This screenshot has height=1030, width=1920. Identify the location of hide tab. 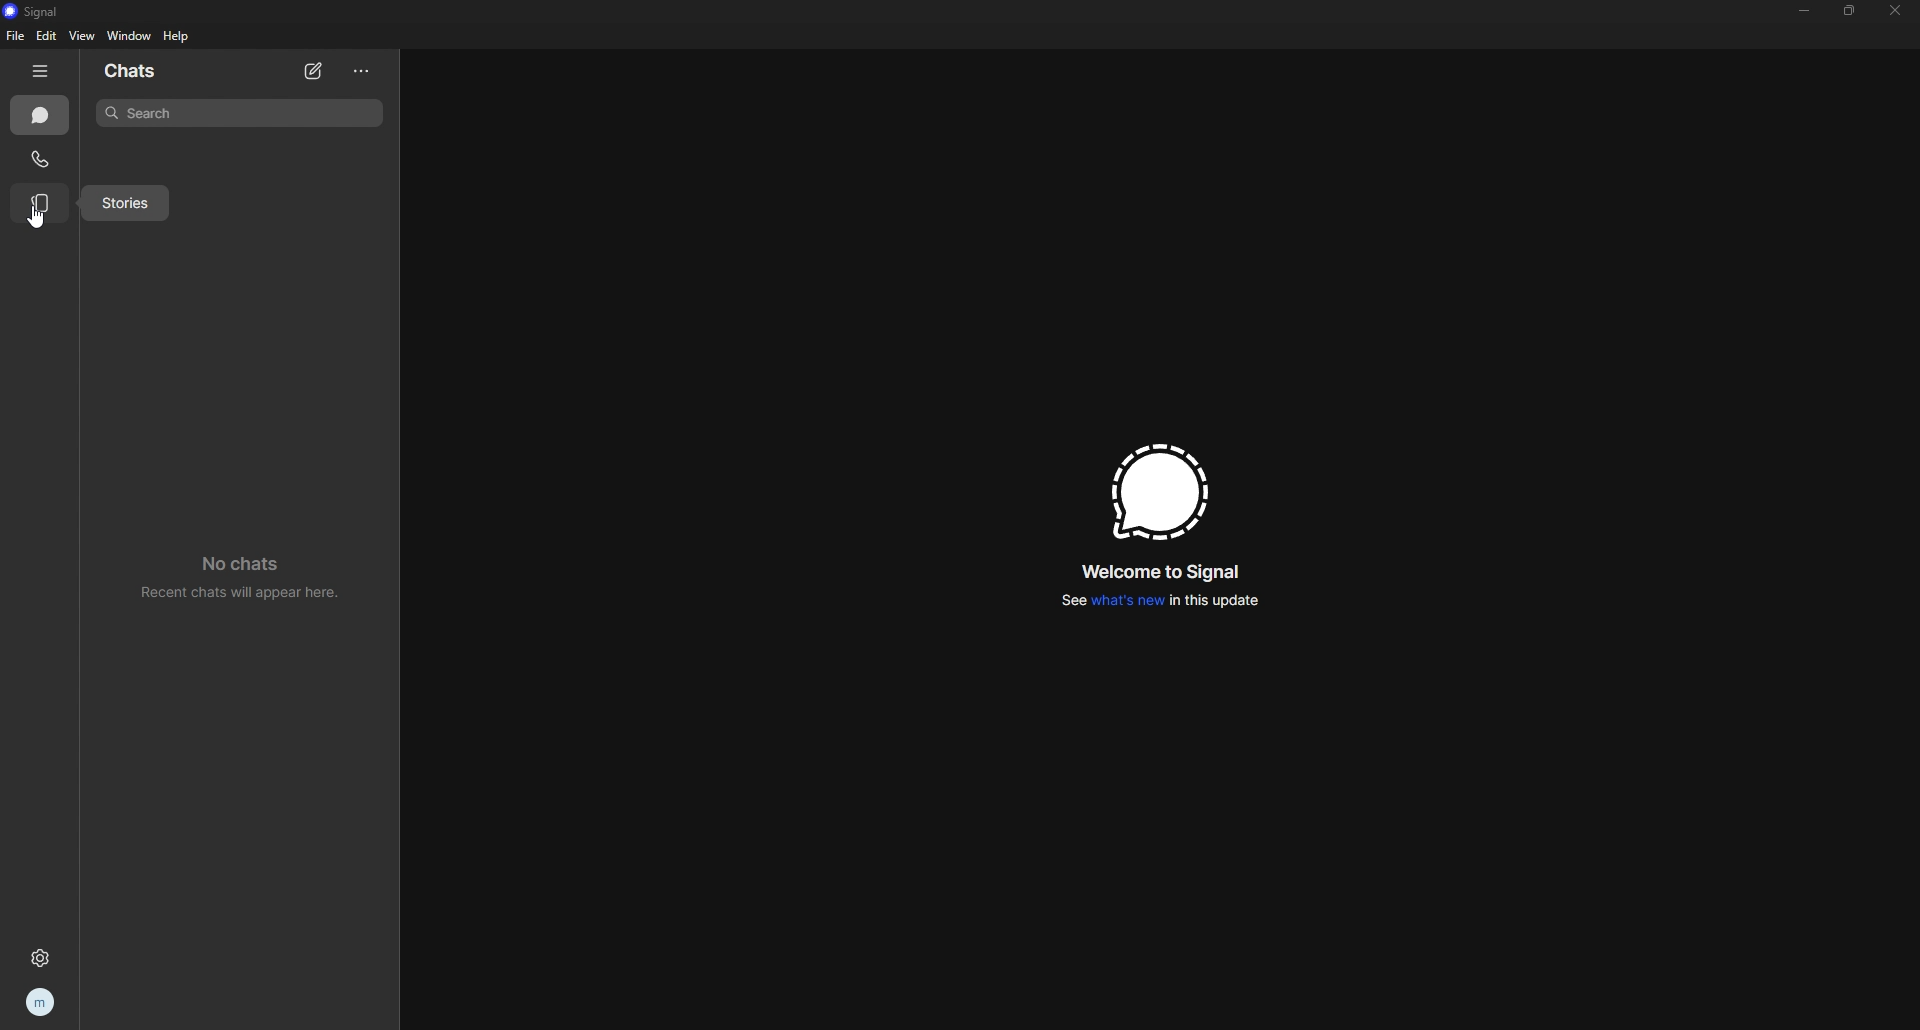
(40, 71).